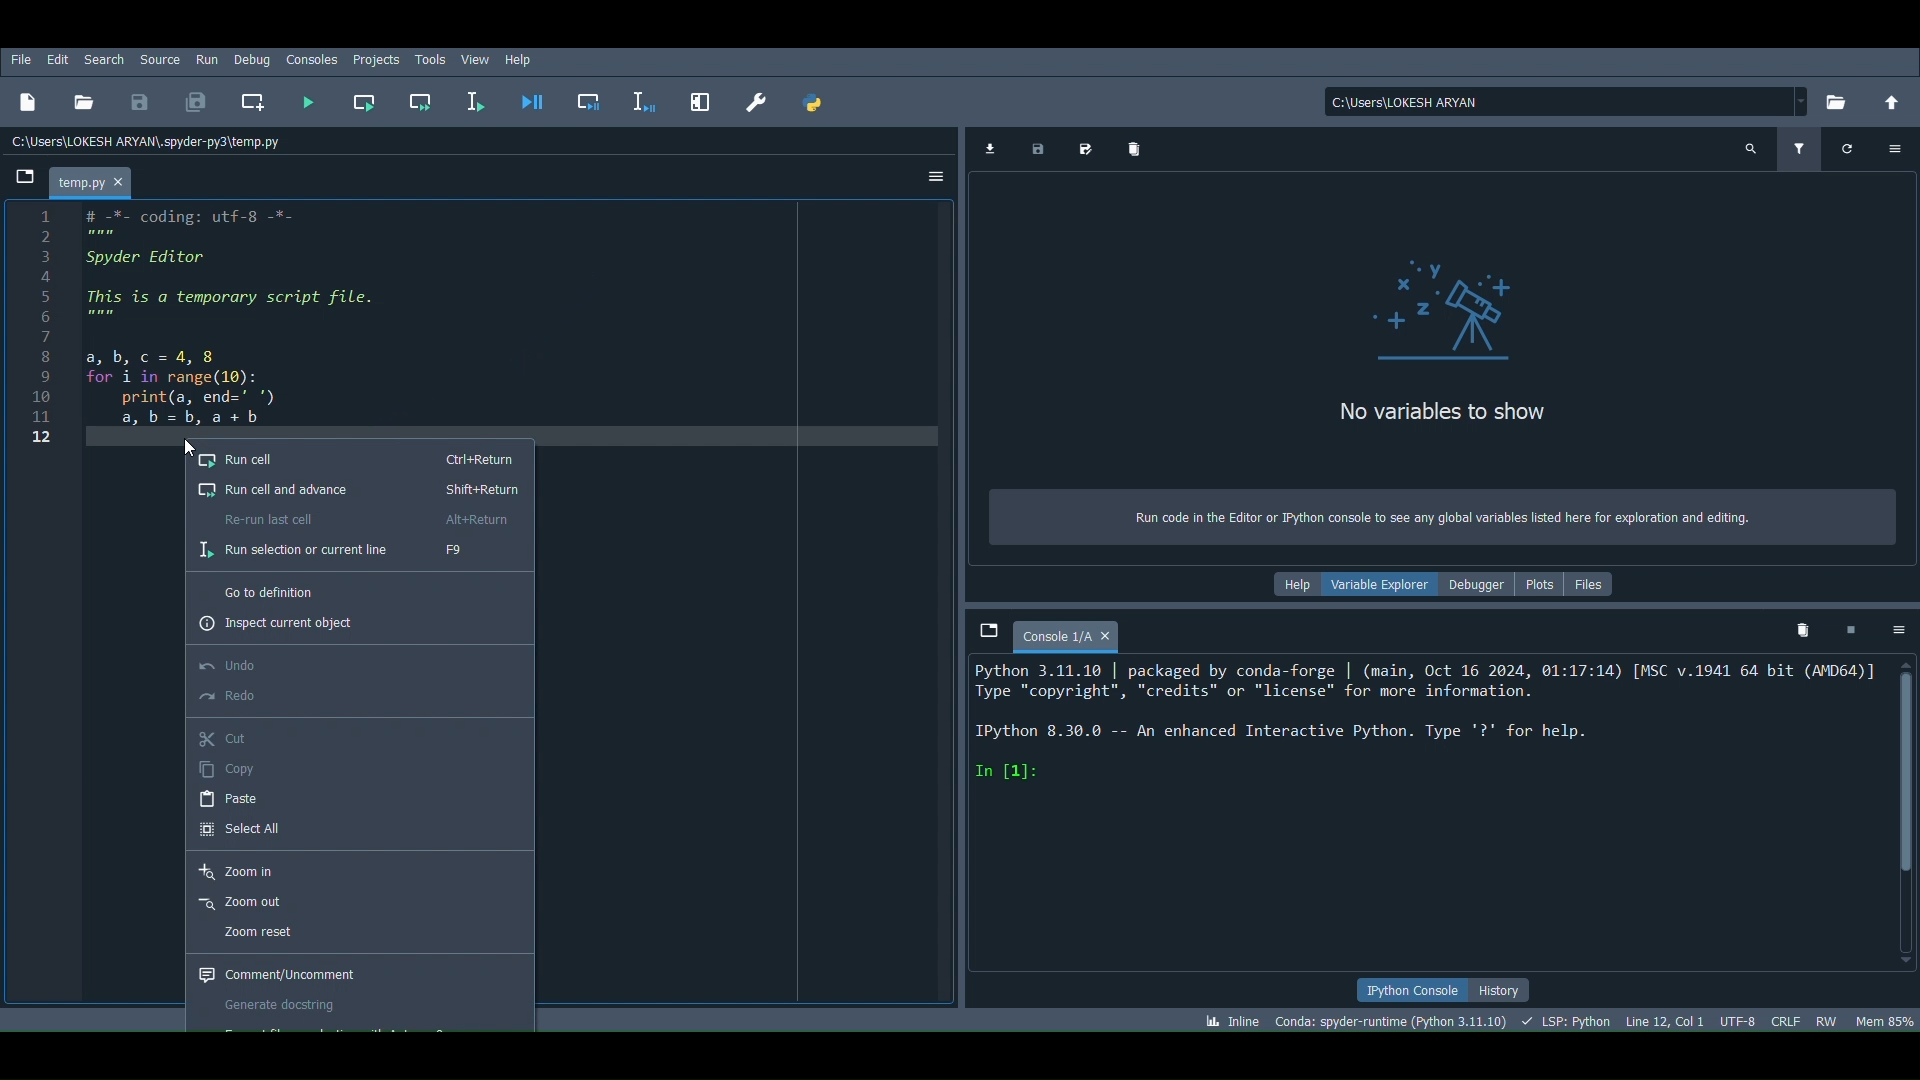 Image resolution: width=1920 pixels, height=1080 pixels. What do you see at coordinates (478, 98) in the screenshot?
I see `Run selection or current line (F9)` at bounding box center [478, 98].